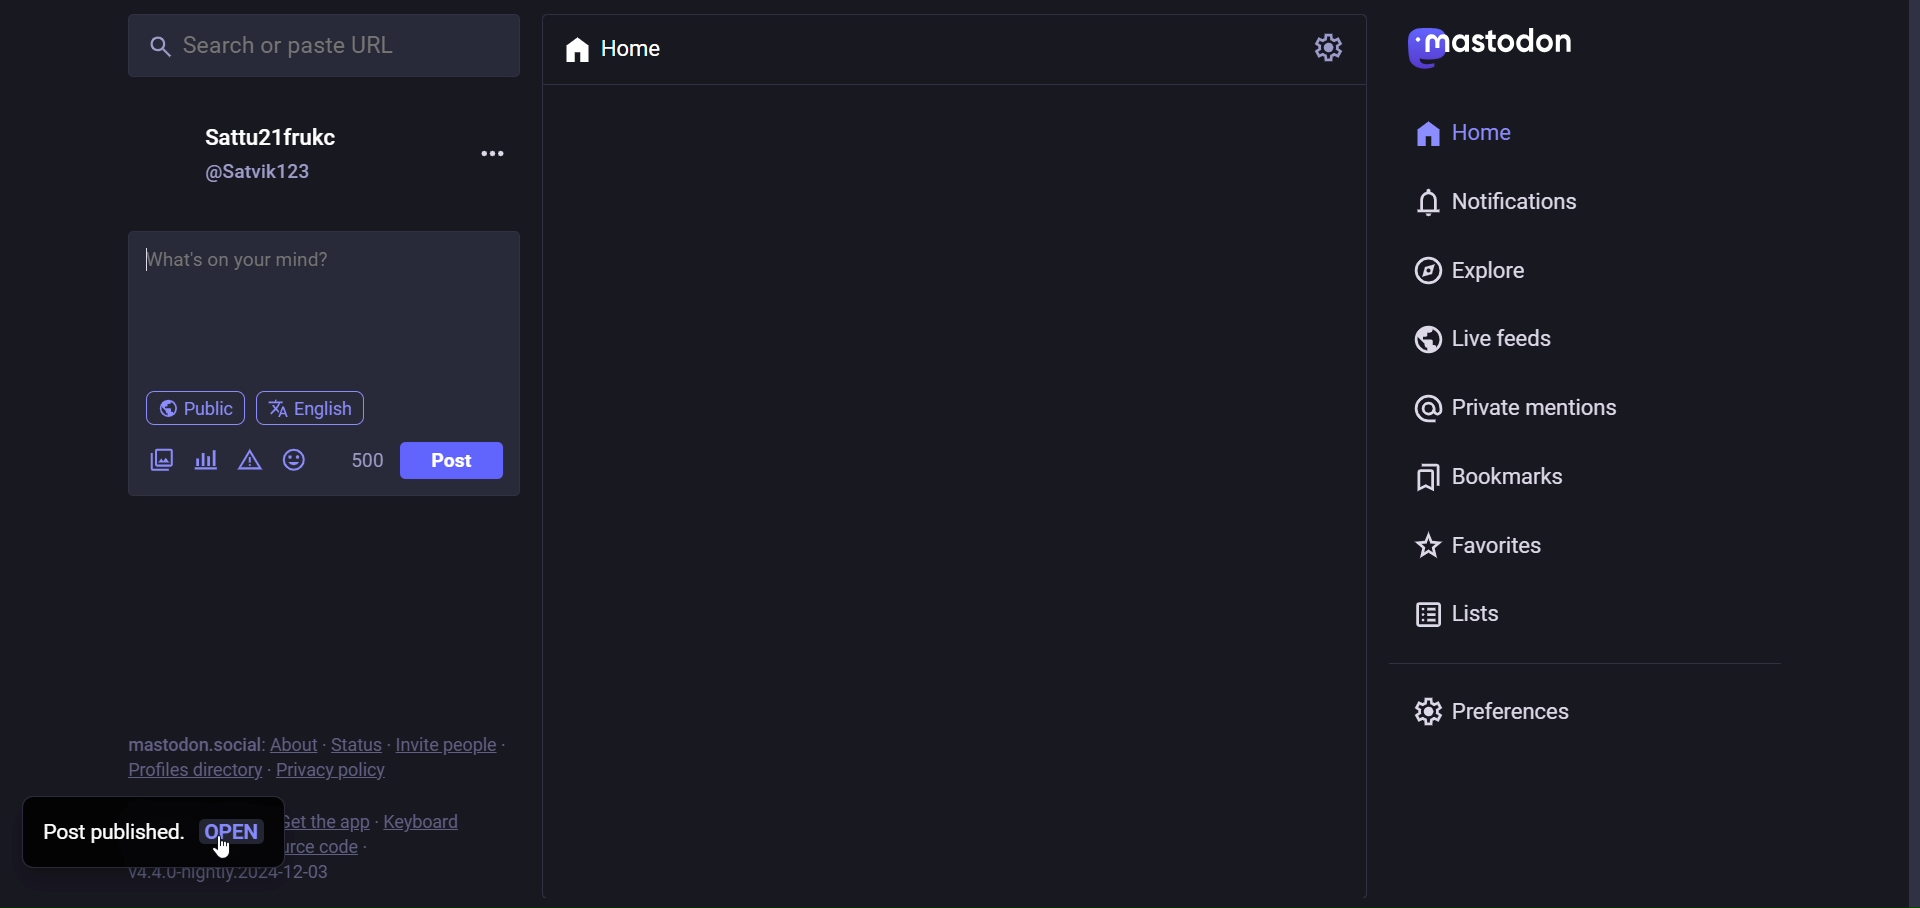 This screenshot has height=908, width=1920. Describe the element at coordinates (189, 774) in the screenshot. I see `Profile directory` at that location.